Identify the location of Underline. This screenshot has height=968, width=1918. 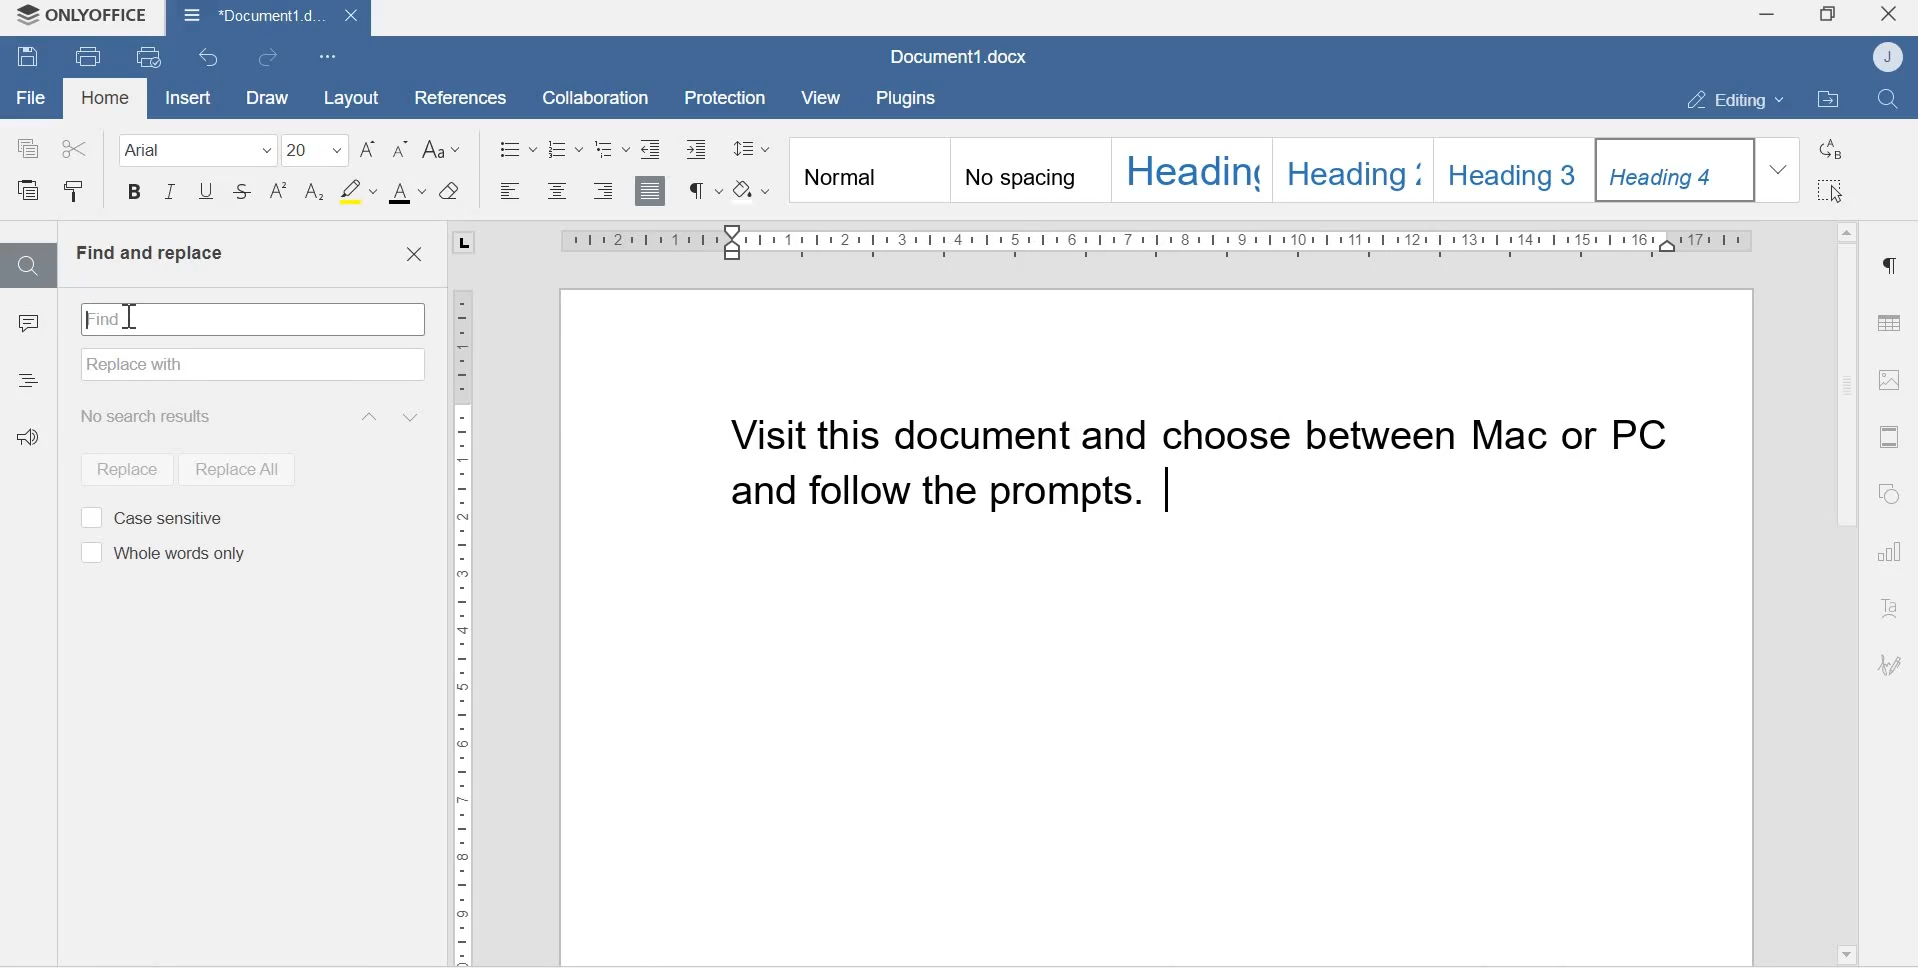
(205, 196).